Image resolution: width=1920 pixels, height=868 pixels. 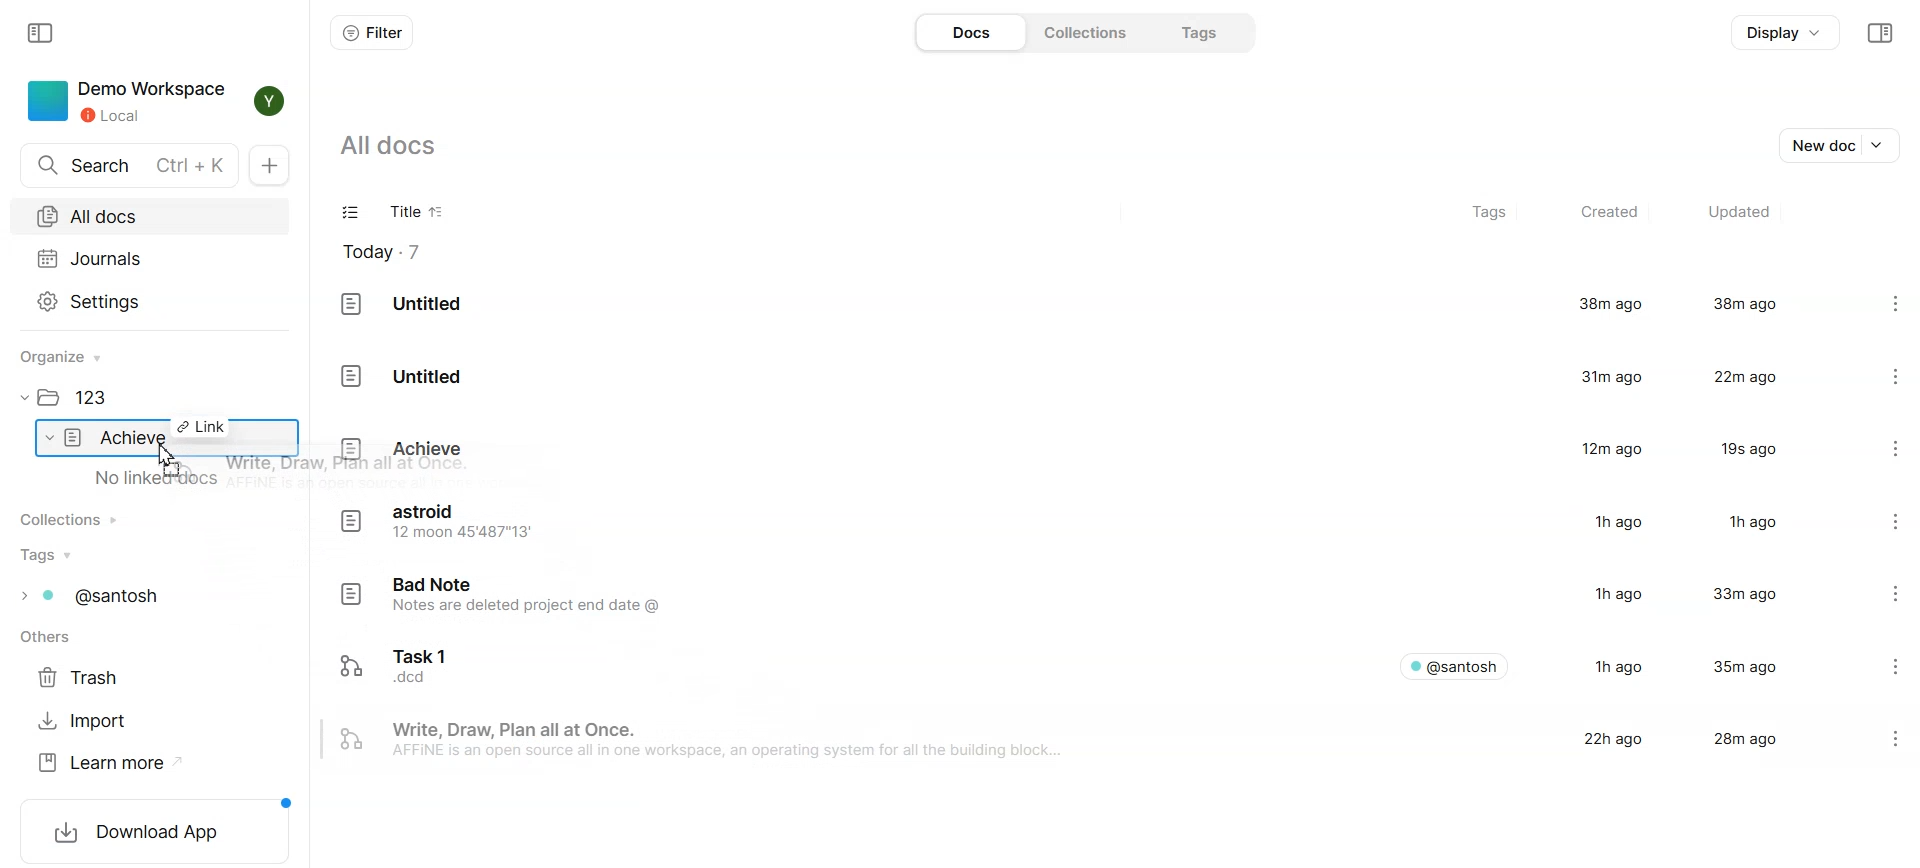 What do you see at coordinates (85, 678) in the screenshot?
I see `Trash` at bounding box center [85, 678].